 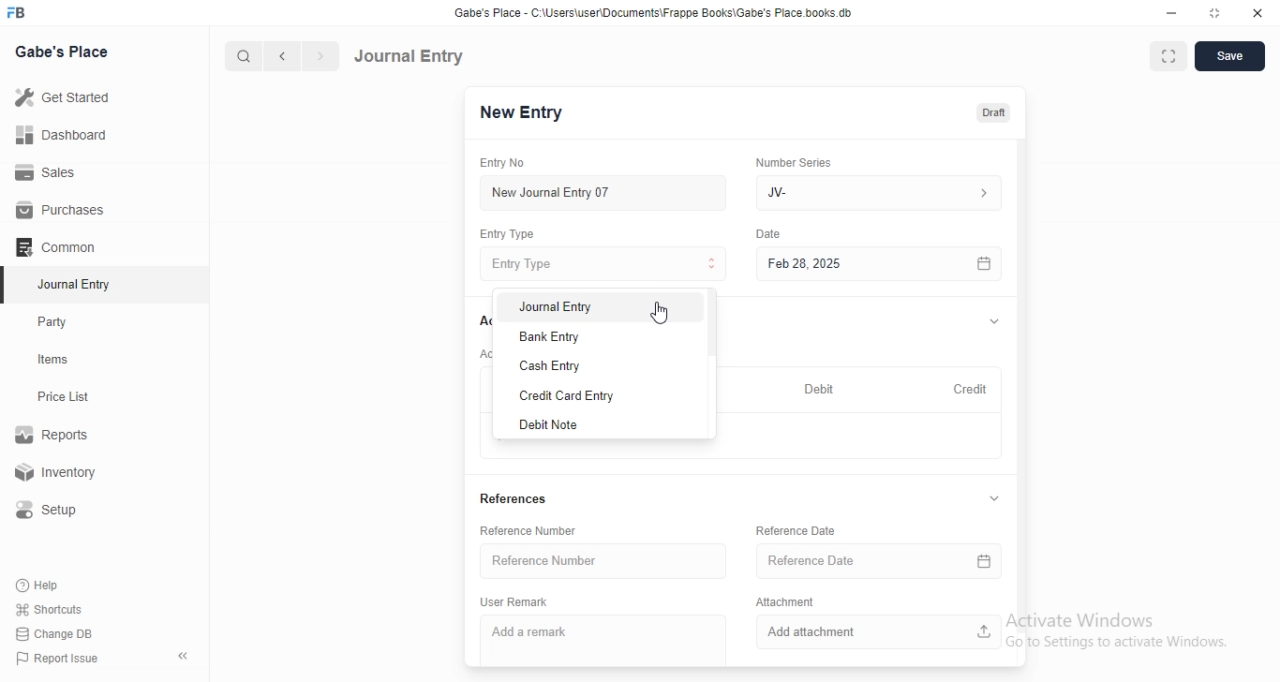 I want to click on New Journal Entry 07, so click(x=550, y=193).